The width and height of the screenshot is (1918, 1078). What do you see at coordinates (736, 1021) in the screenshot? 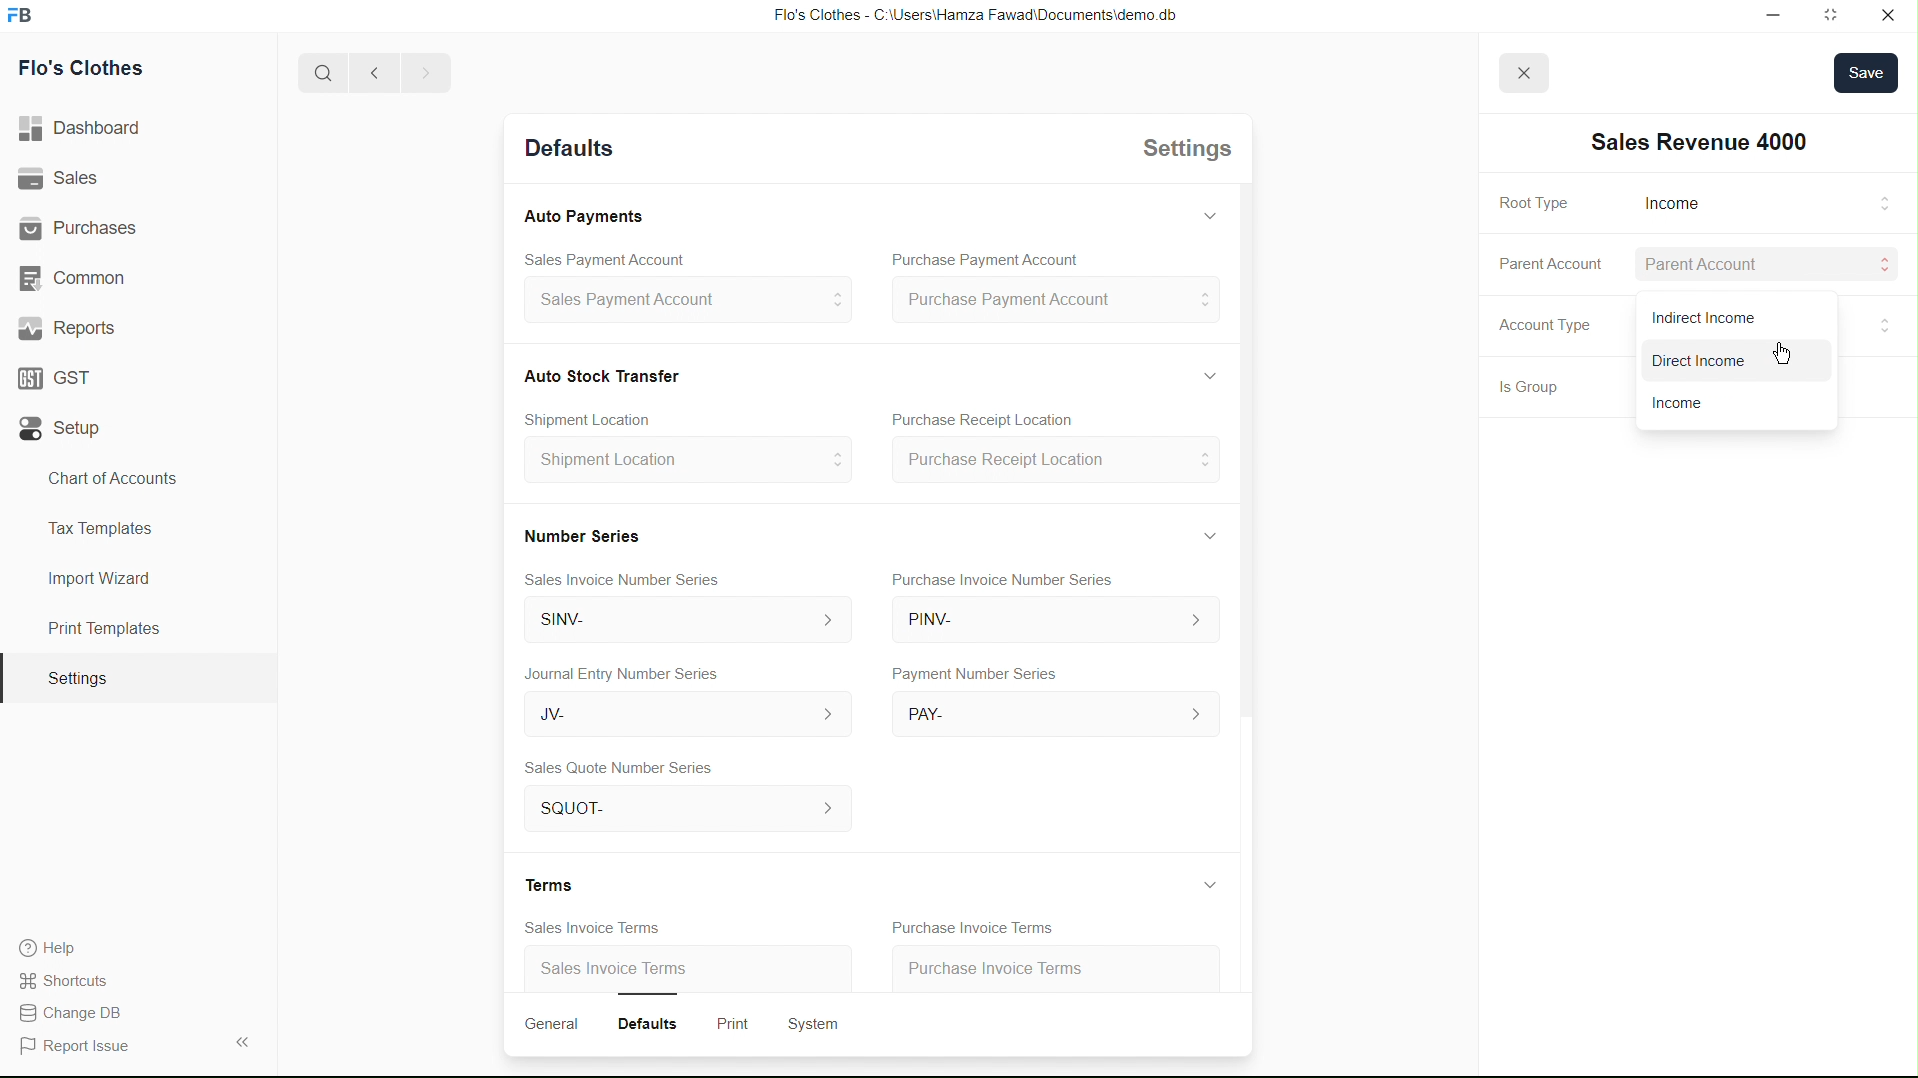
I see `Print` at bounding box center [736, 1021].